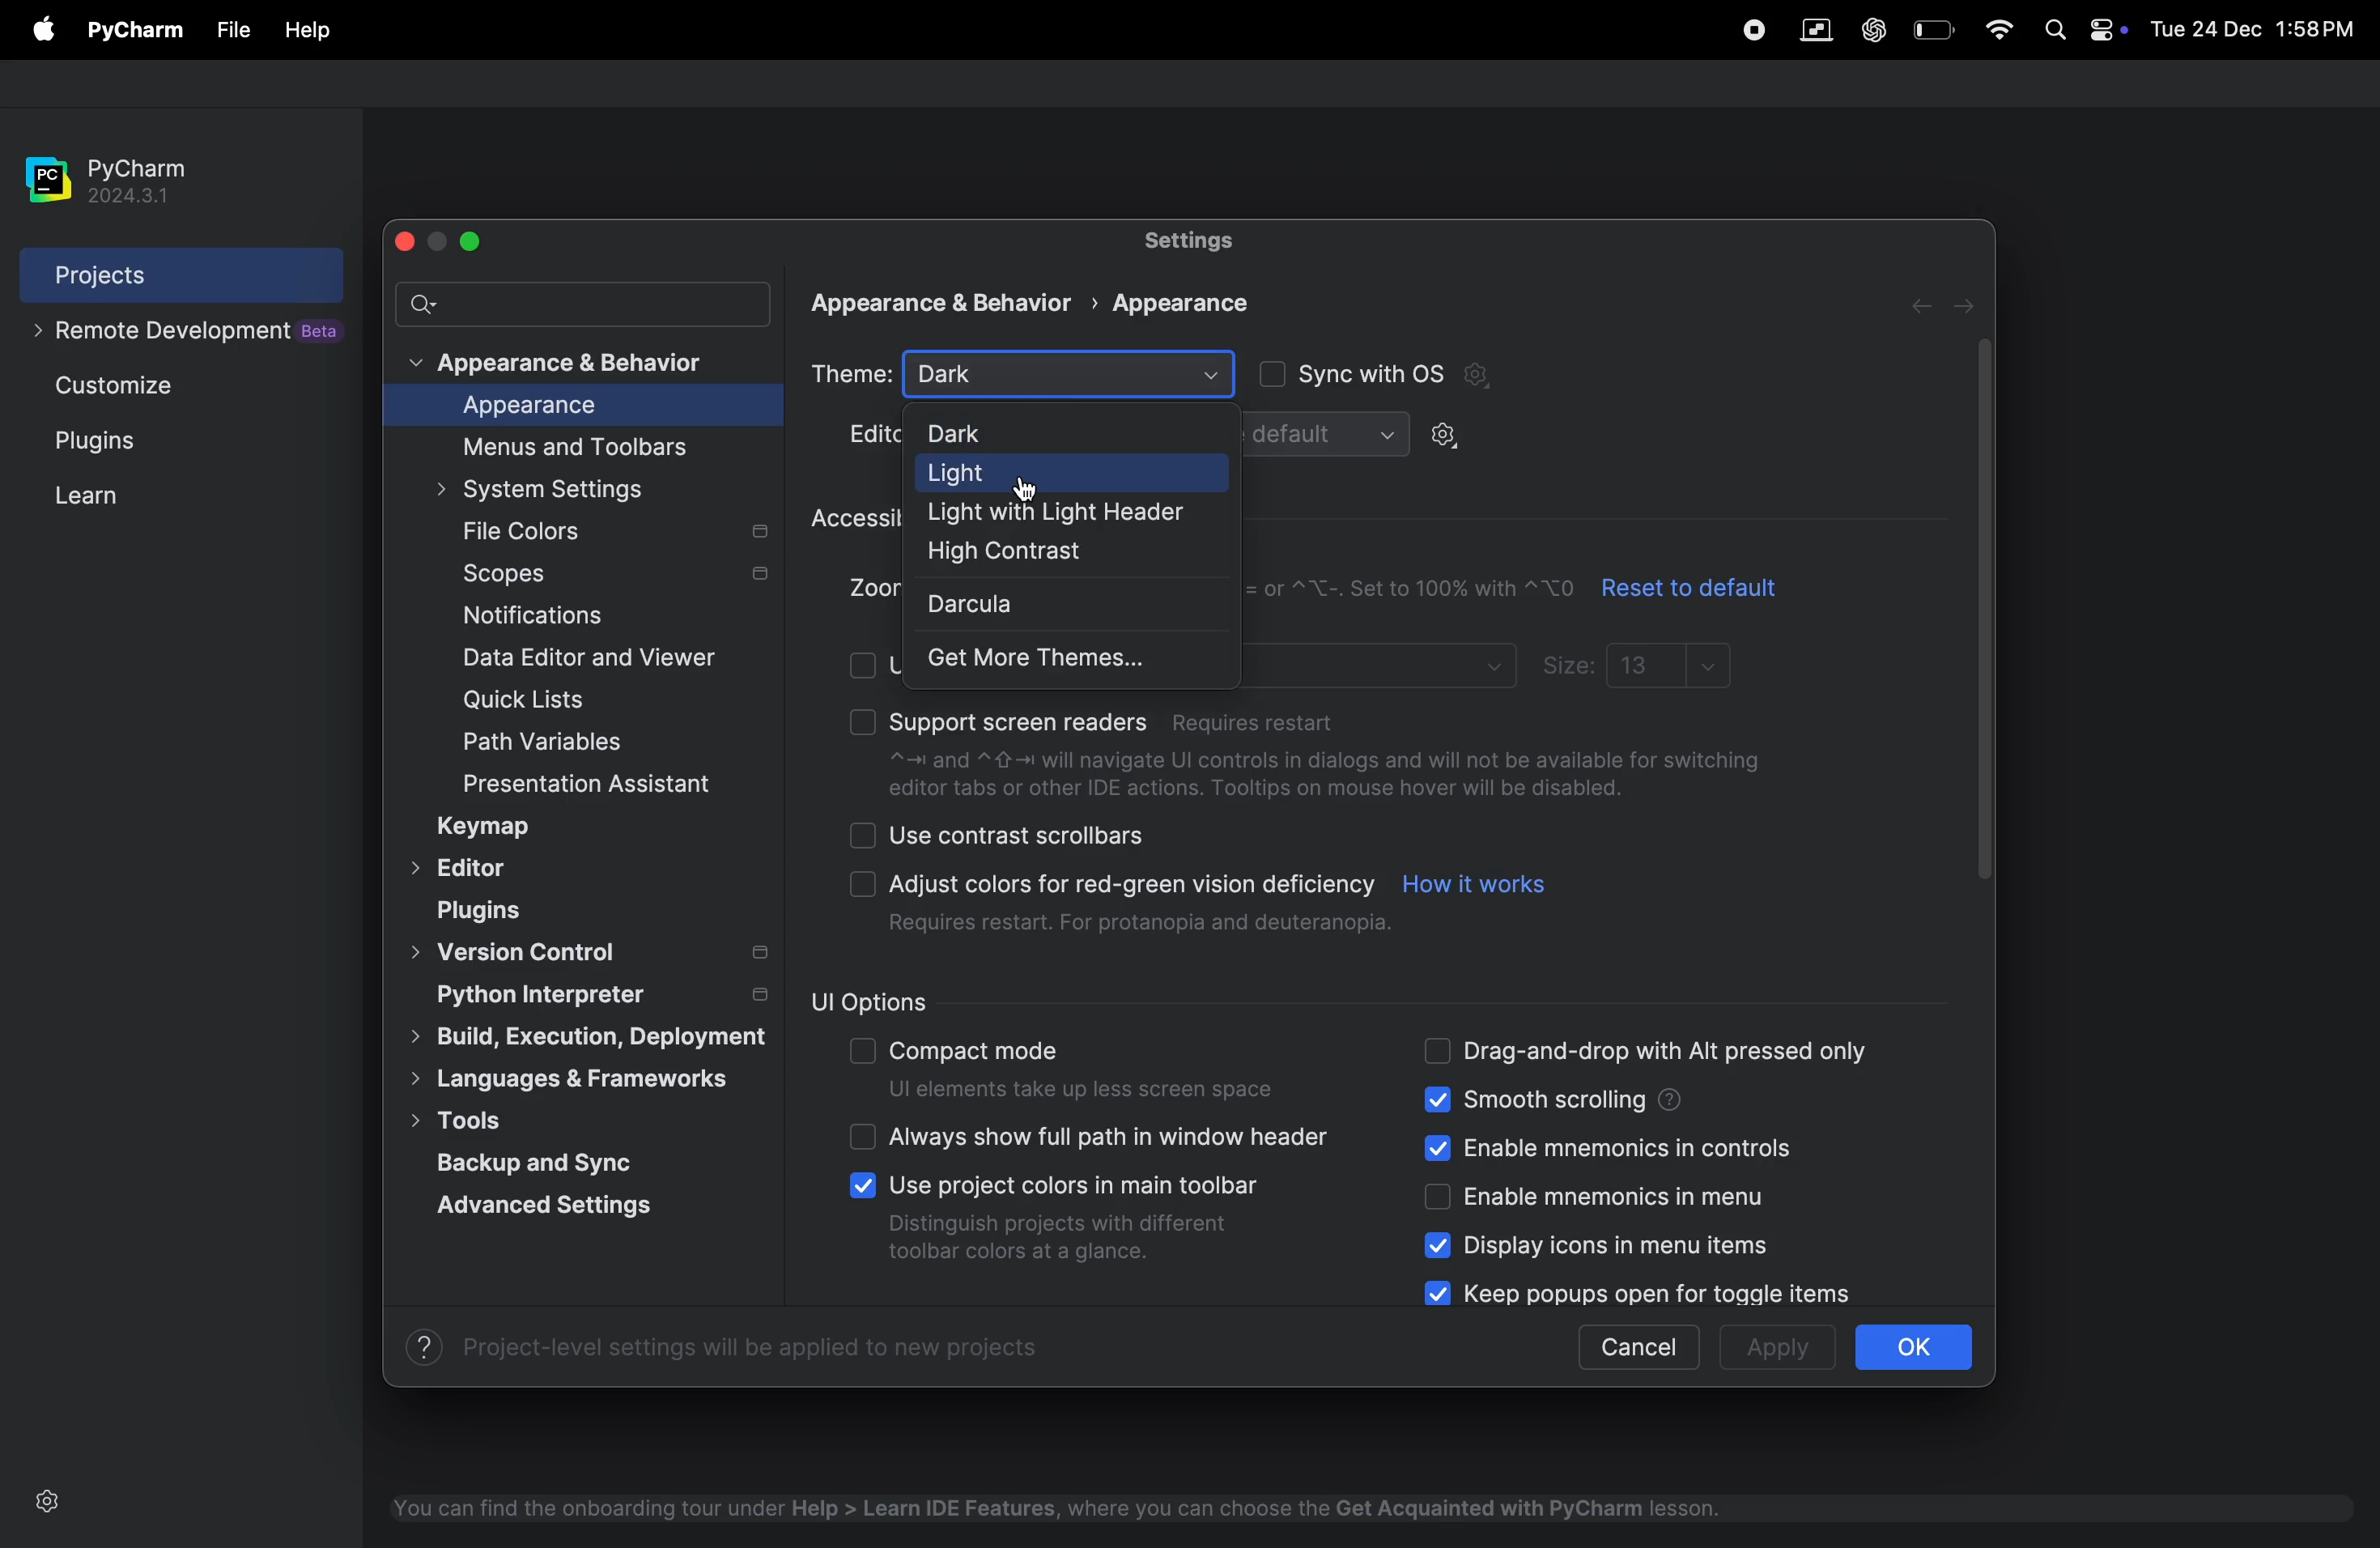 The width and height of the screenshot is (2380, 1548). Describe the element at coordinates (1056, 549) in the screenshot. I see `high contarst` at that location.